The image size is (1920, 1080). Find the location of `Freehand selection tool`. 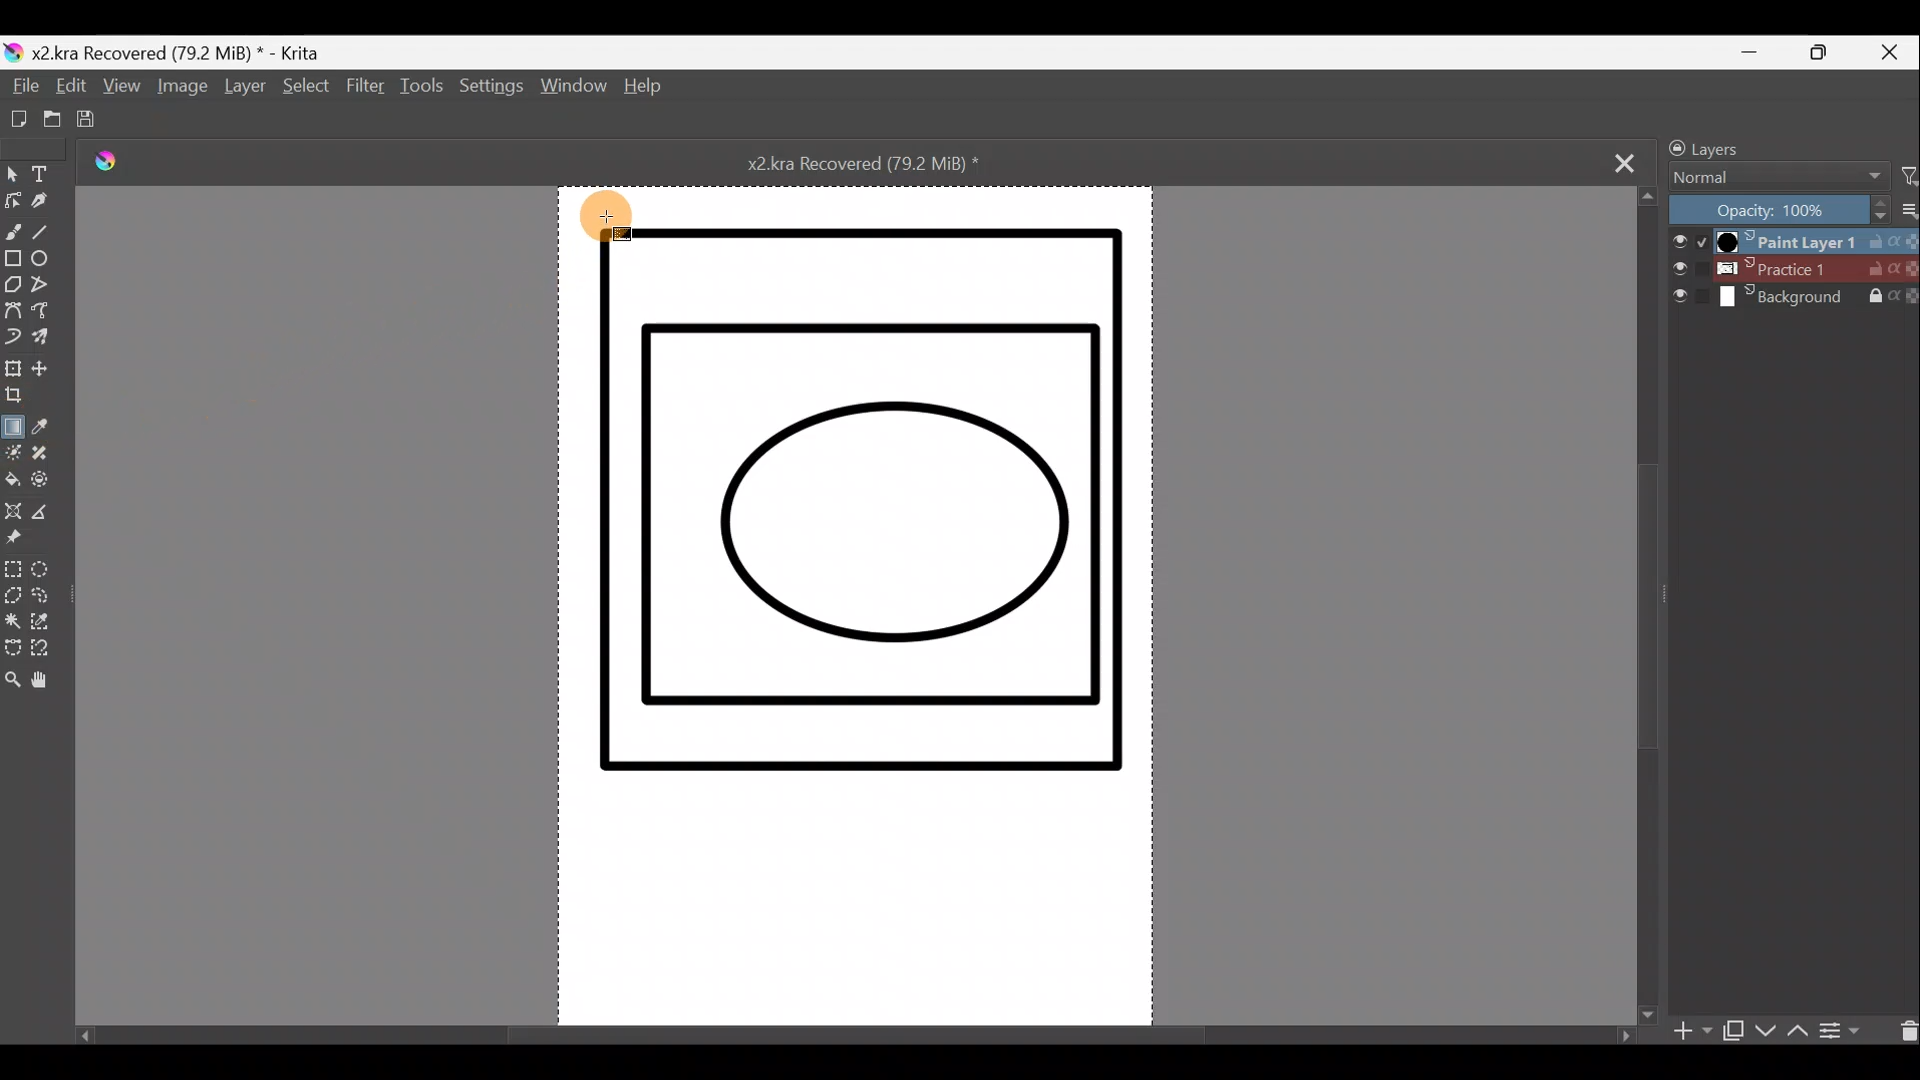

Freehand selection tool is located at coordinates (50, 599).